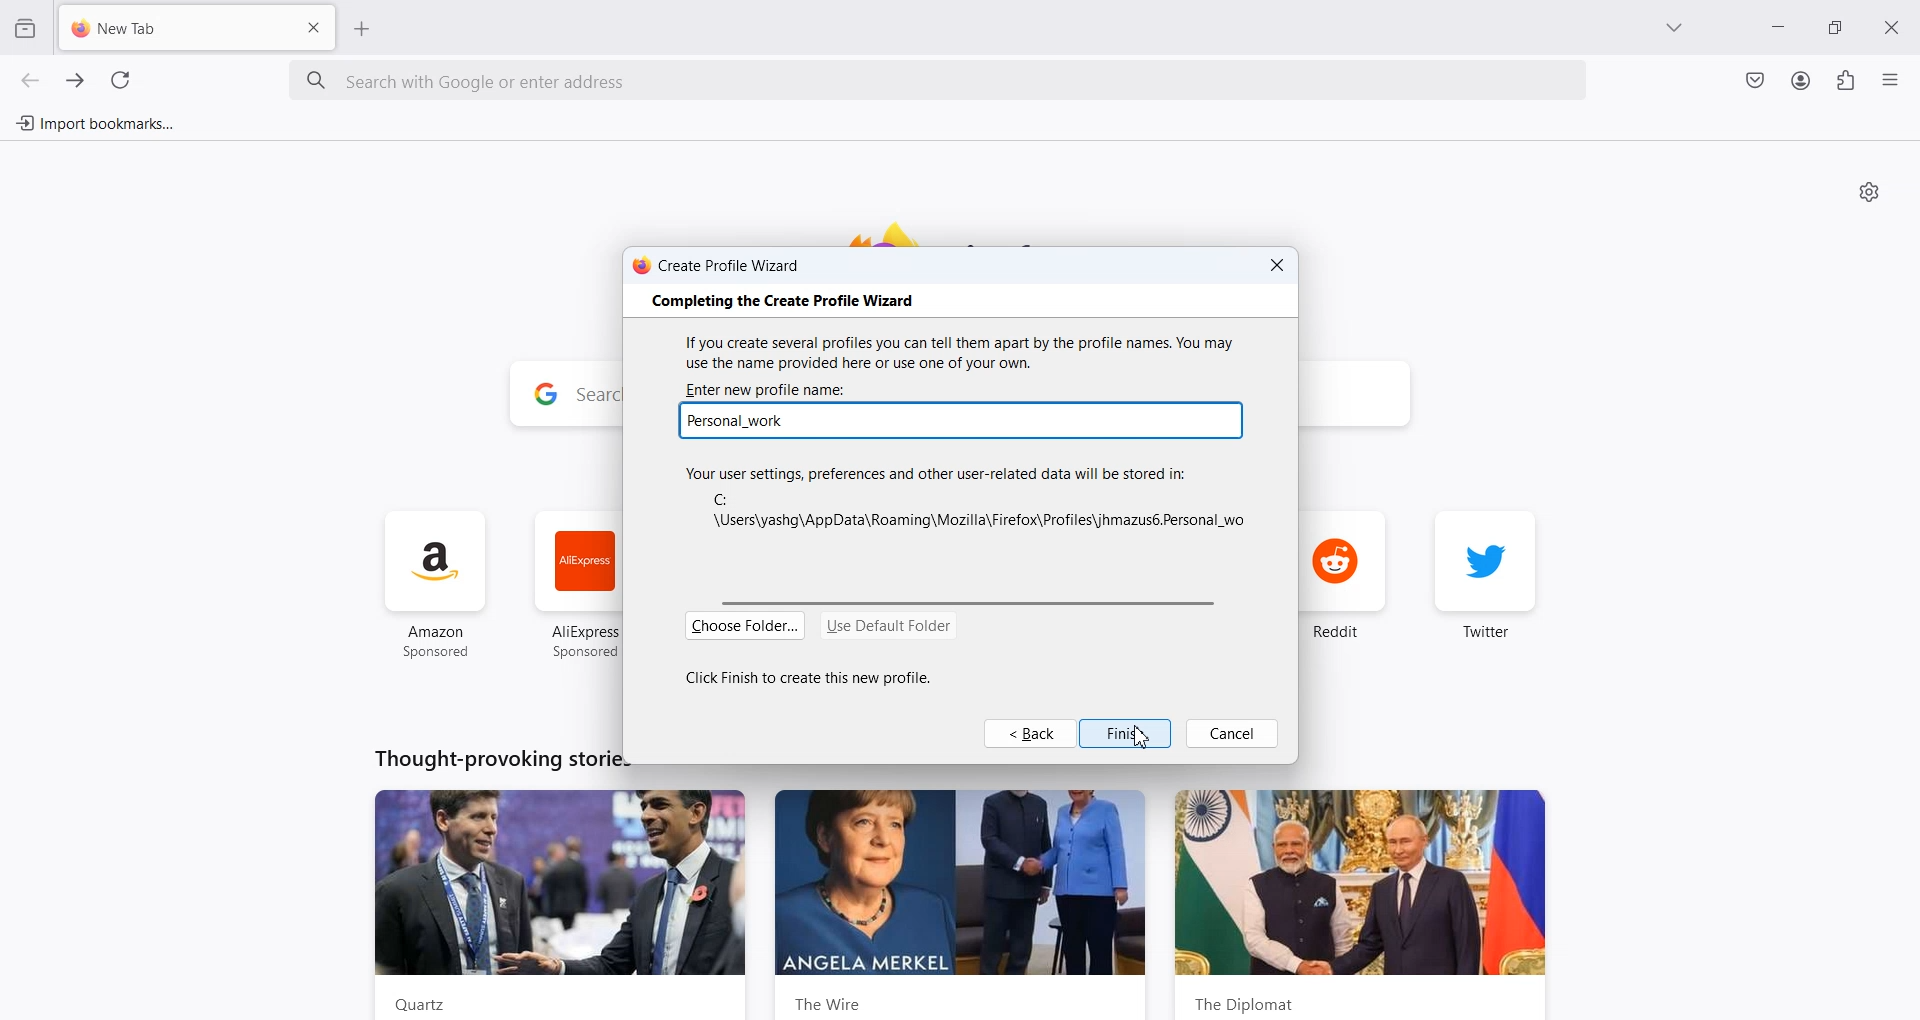 The width and height of the screenshot is (1920, 1020). Describe the element at coordinates (315, 26) in the screenshot. I see `Close Tab` at that location.